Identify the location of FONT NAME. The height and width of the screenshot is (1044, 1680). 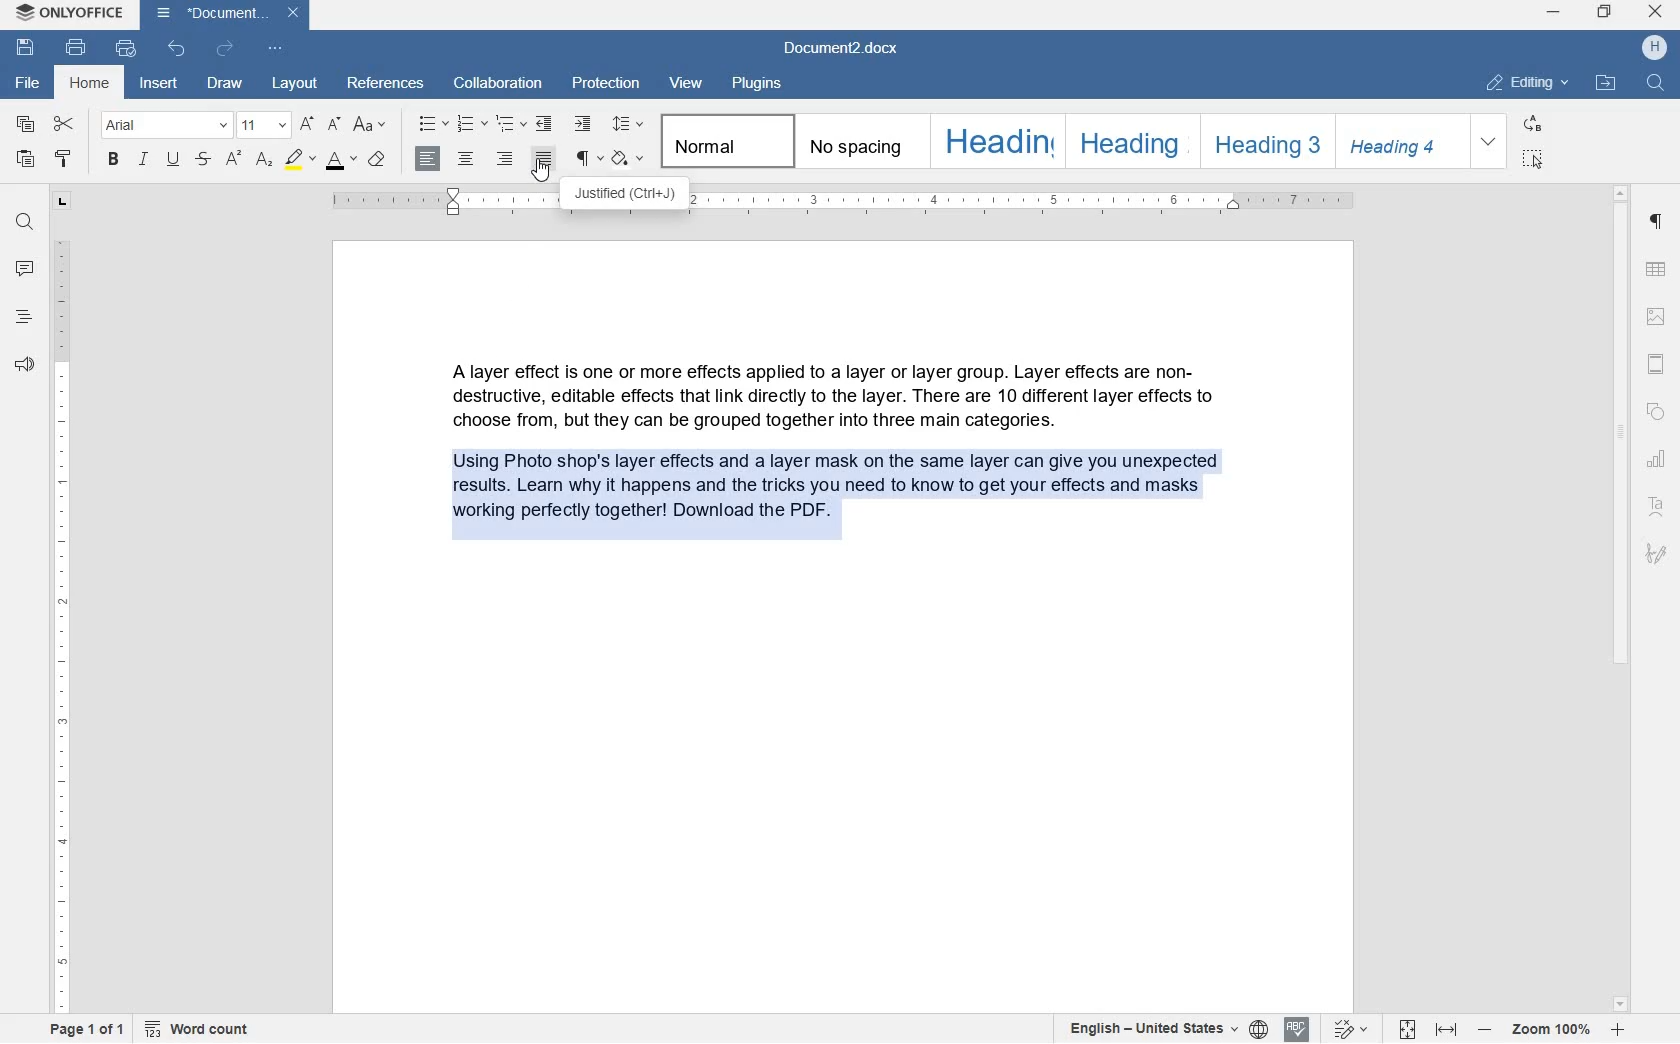
(162, 125).